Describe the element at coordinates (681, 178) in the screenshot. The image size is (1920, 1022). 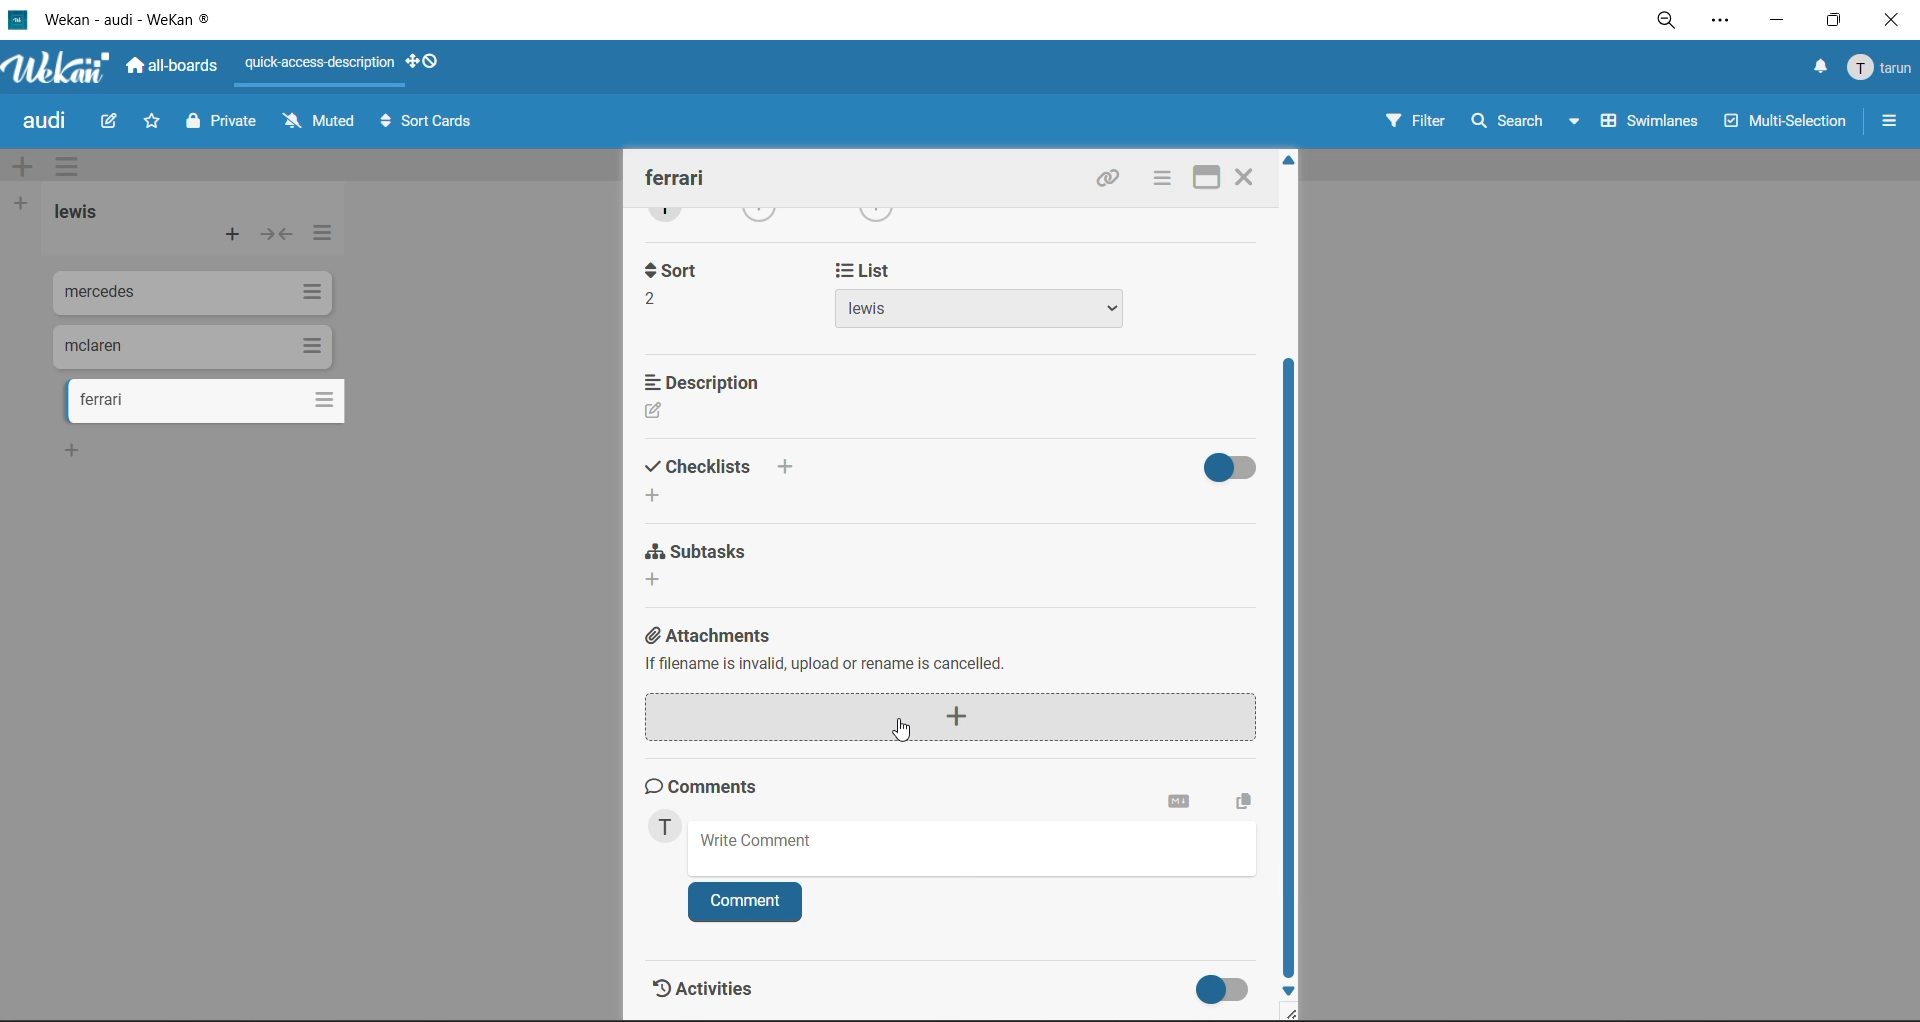
I see `card title` at that location.